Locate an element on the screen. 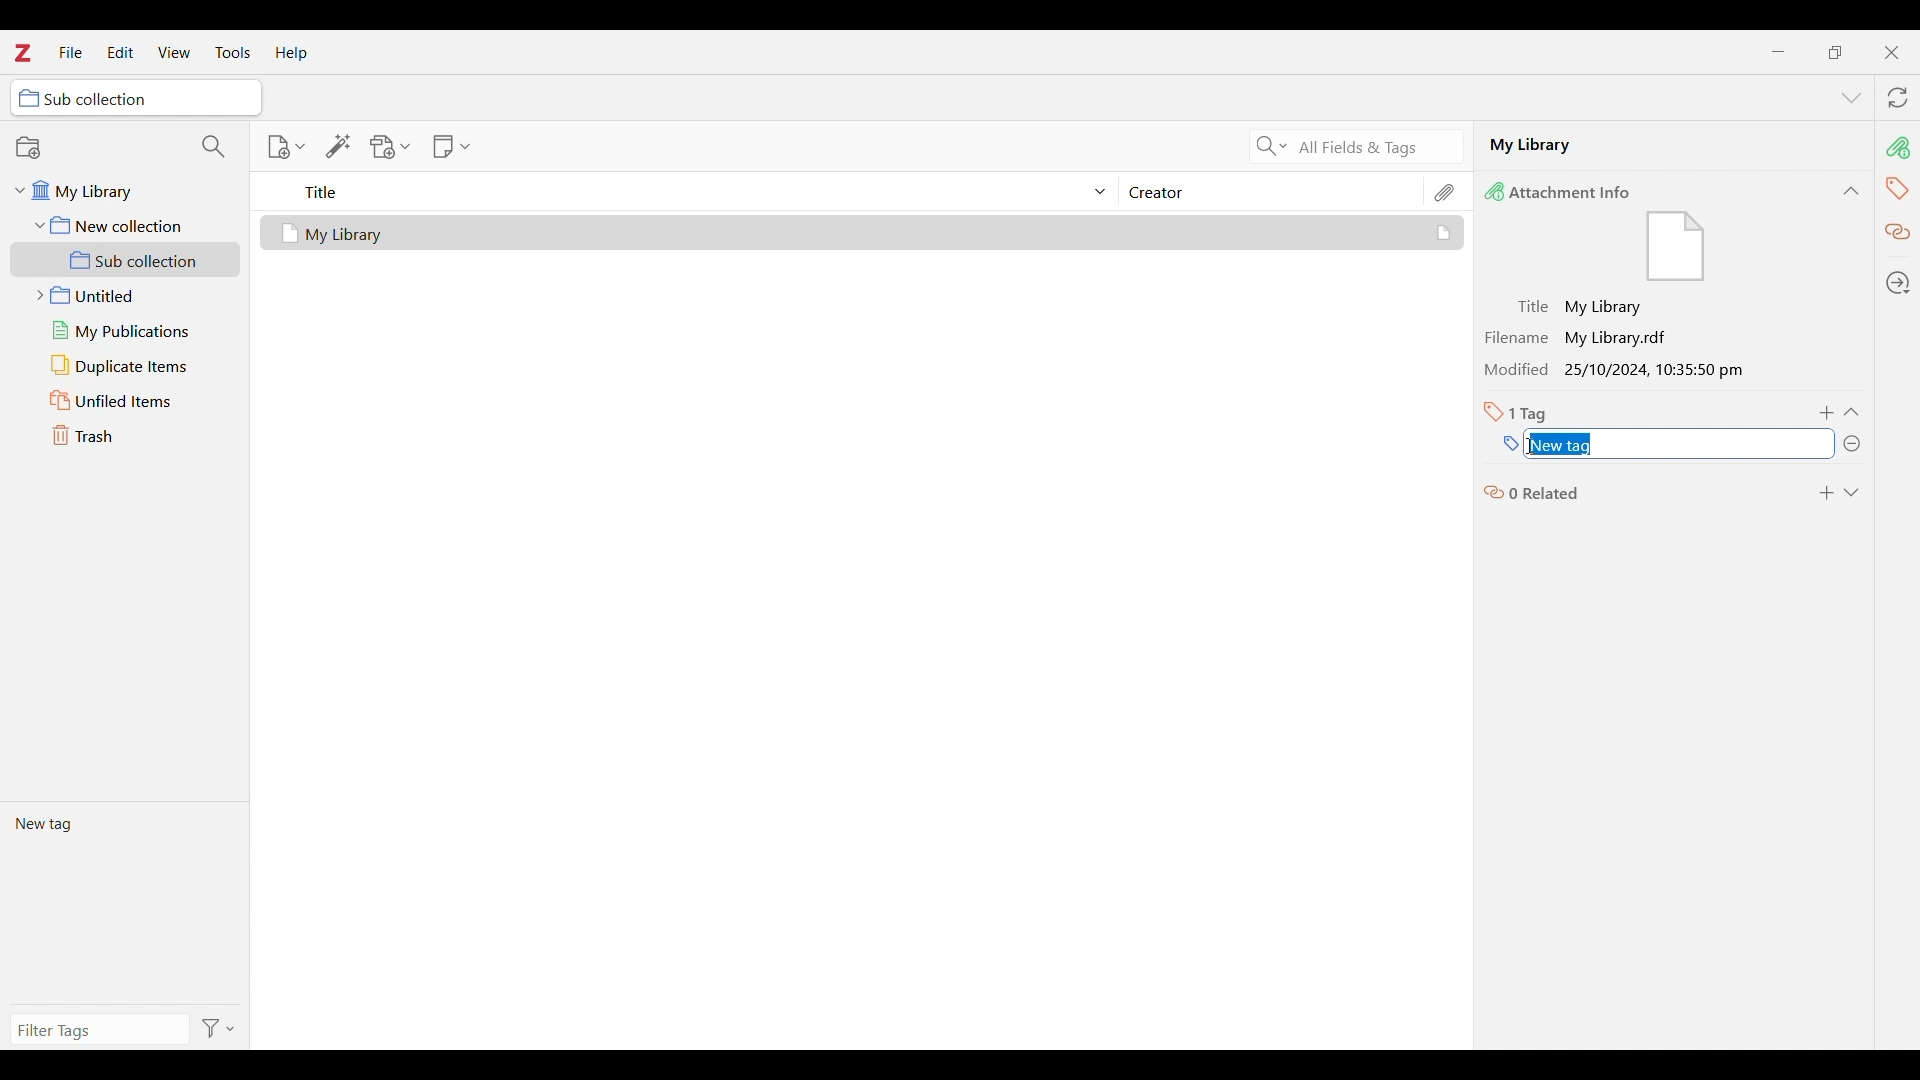  Selected folder is located at coordinates (136, 98).